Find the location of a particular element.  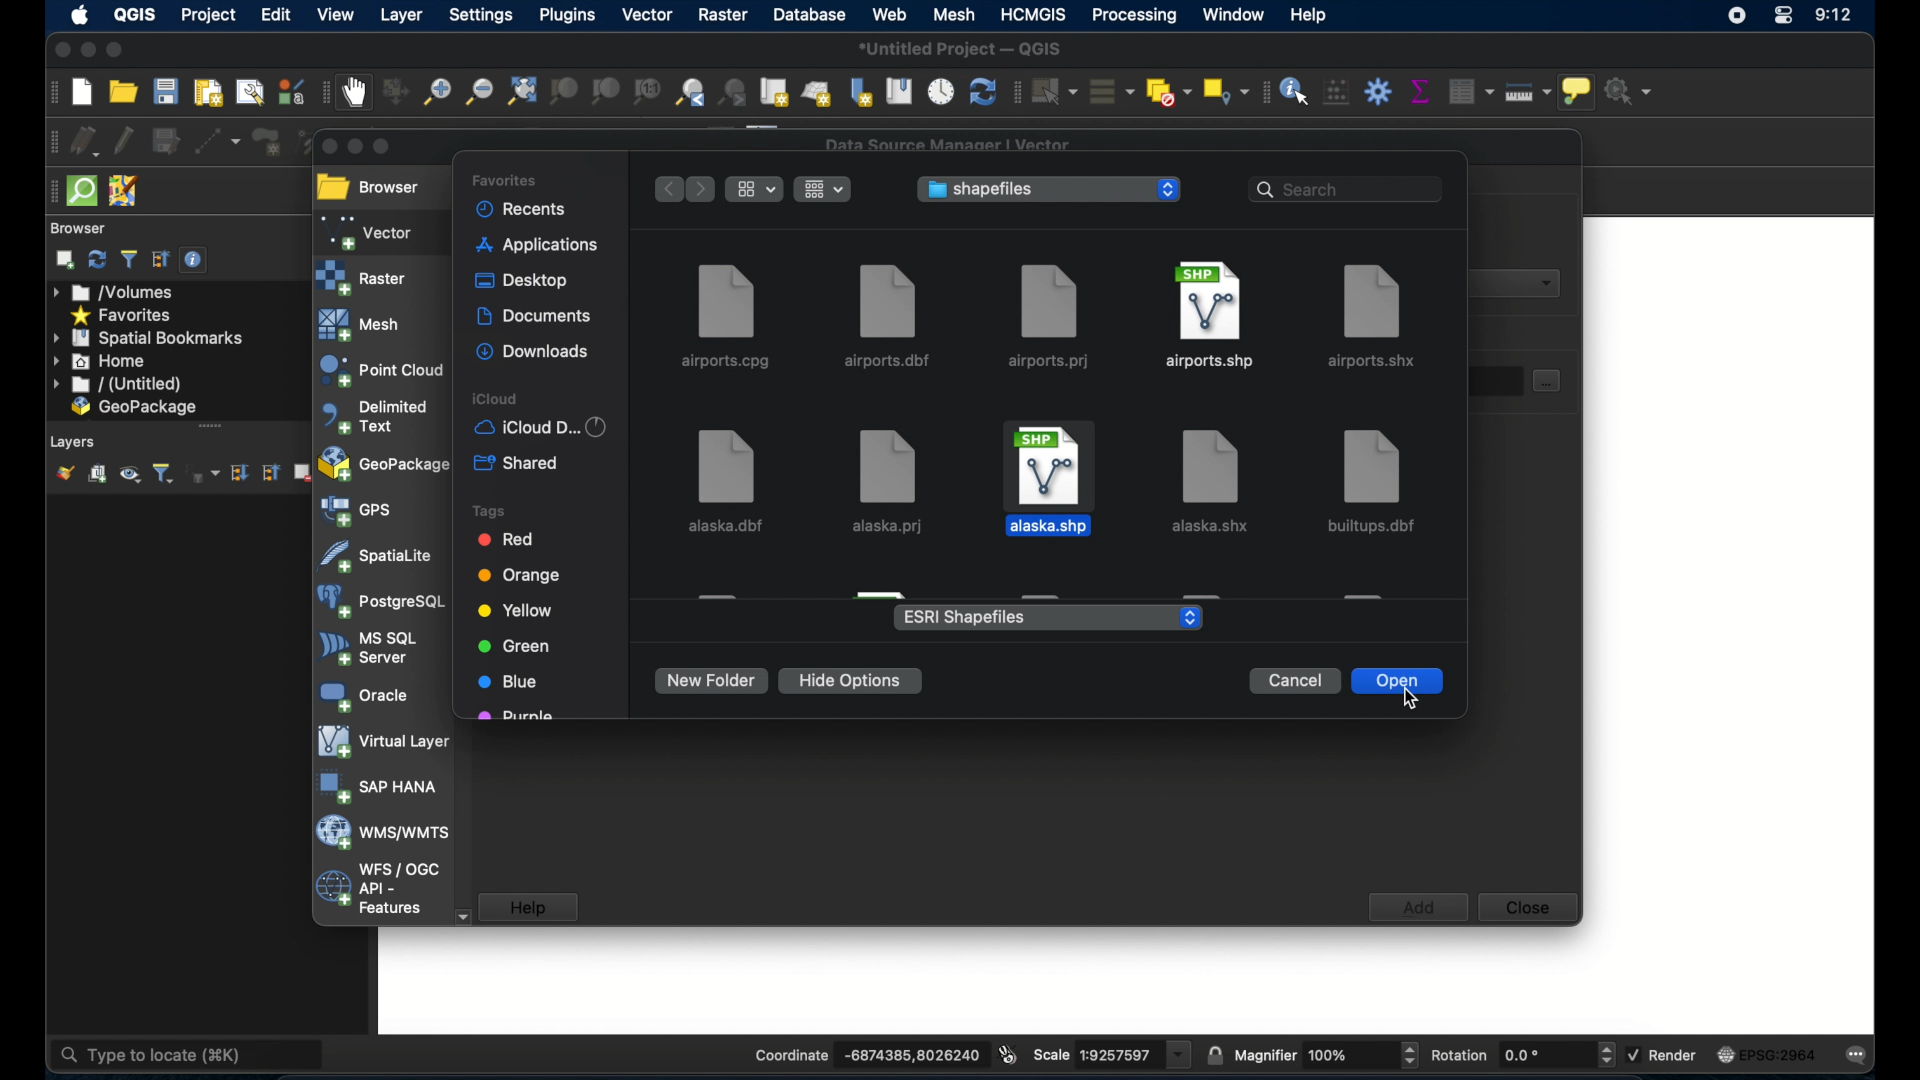

green is located at coordinates (515, 647).